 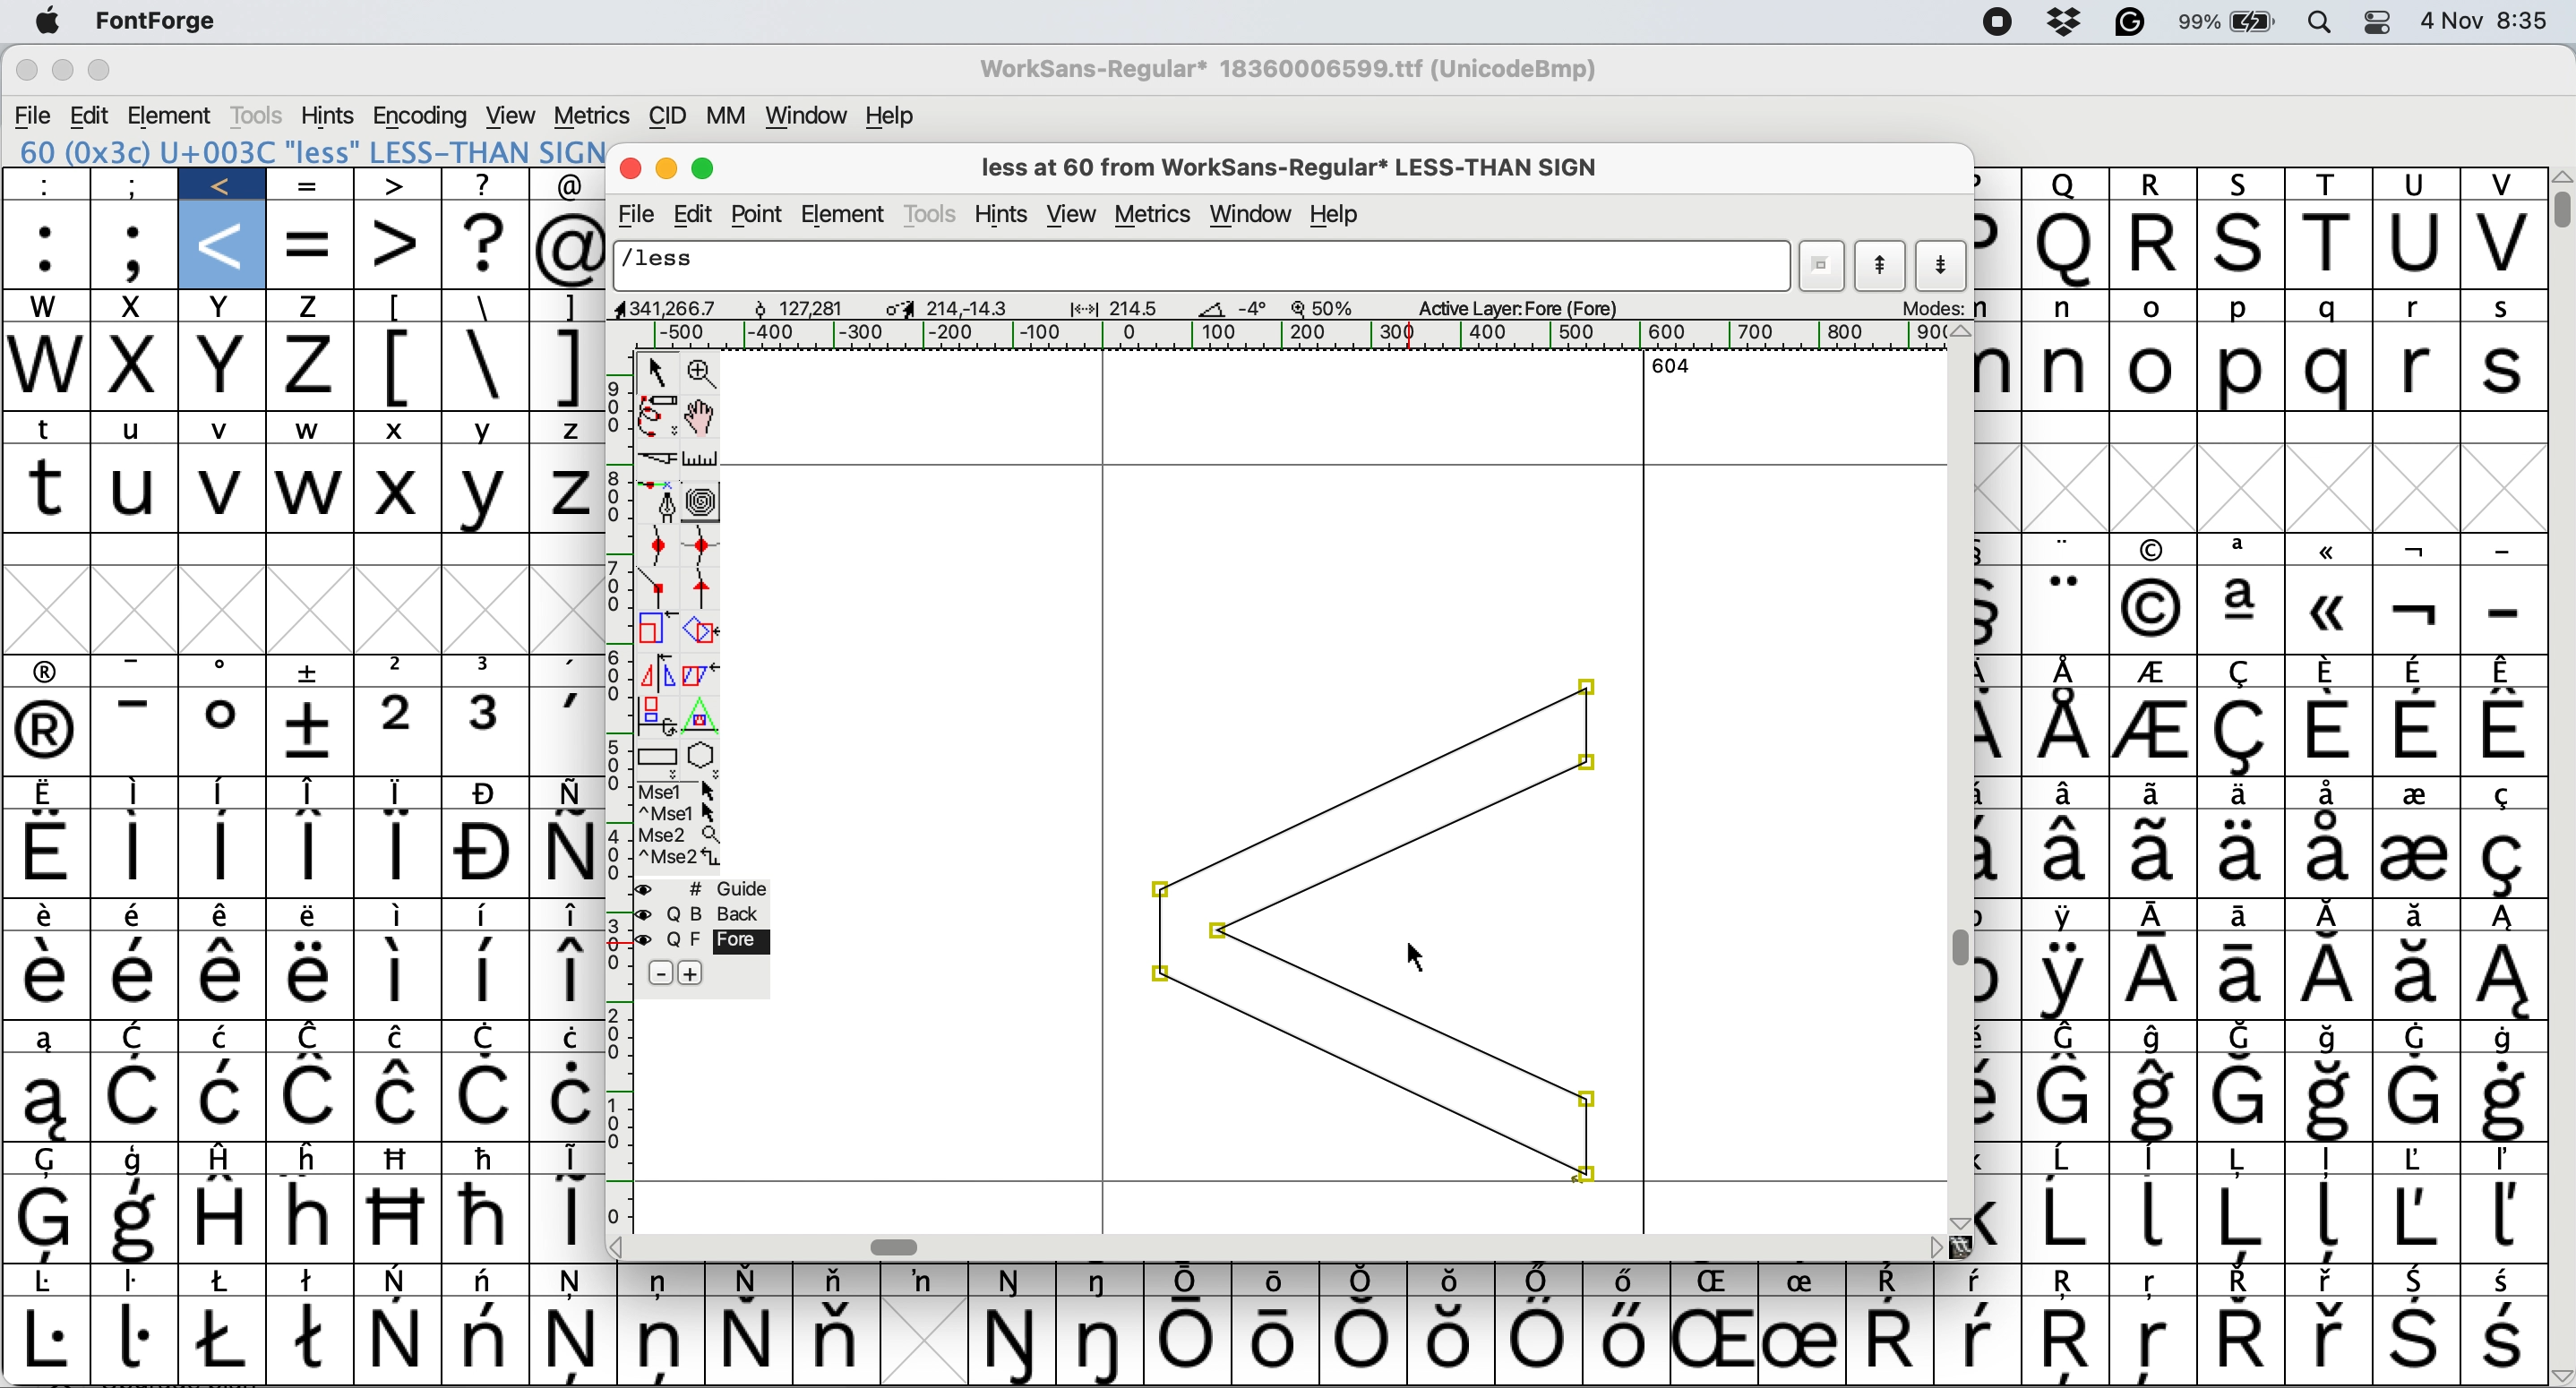 I want to click on Symbol, so click(x=306, y=732).